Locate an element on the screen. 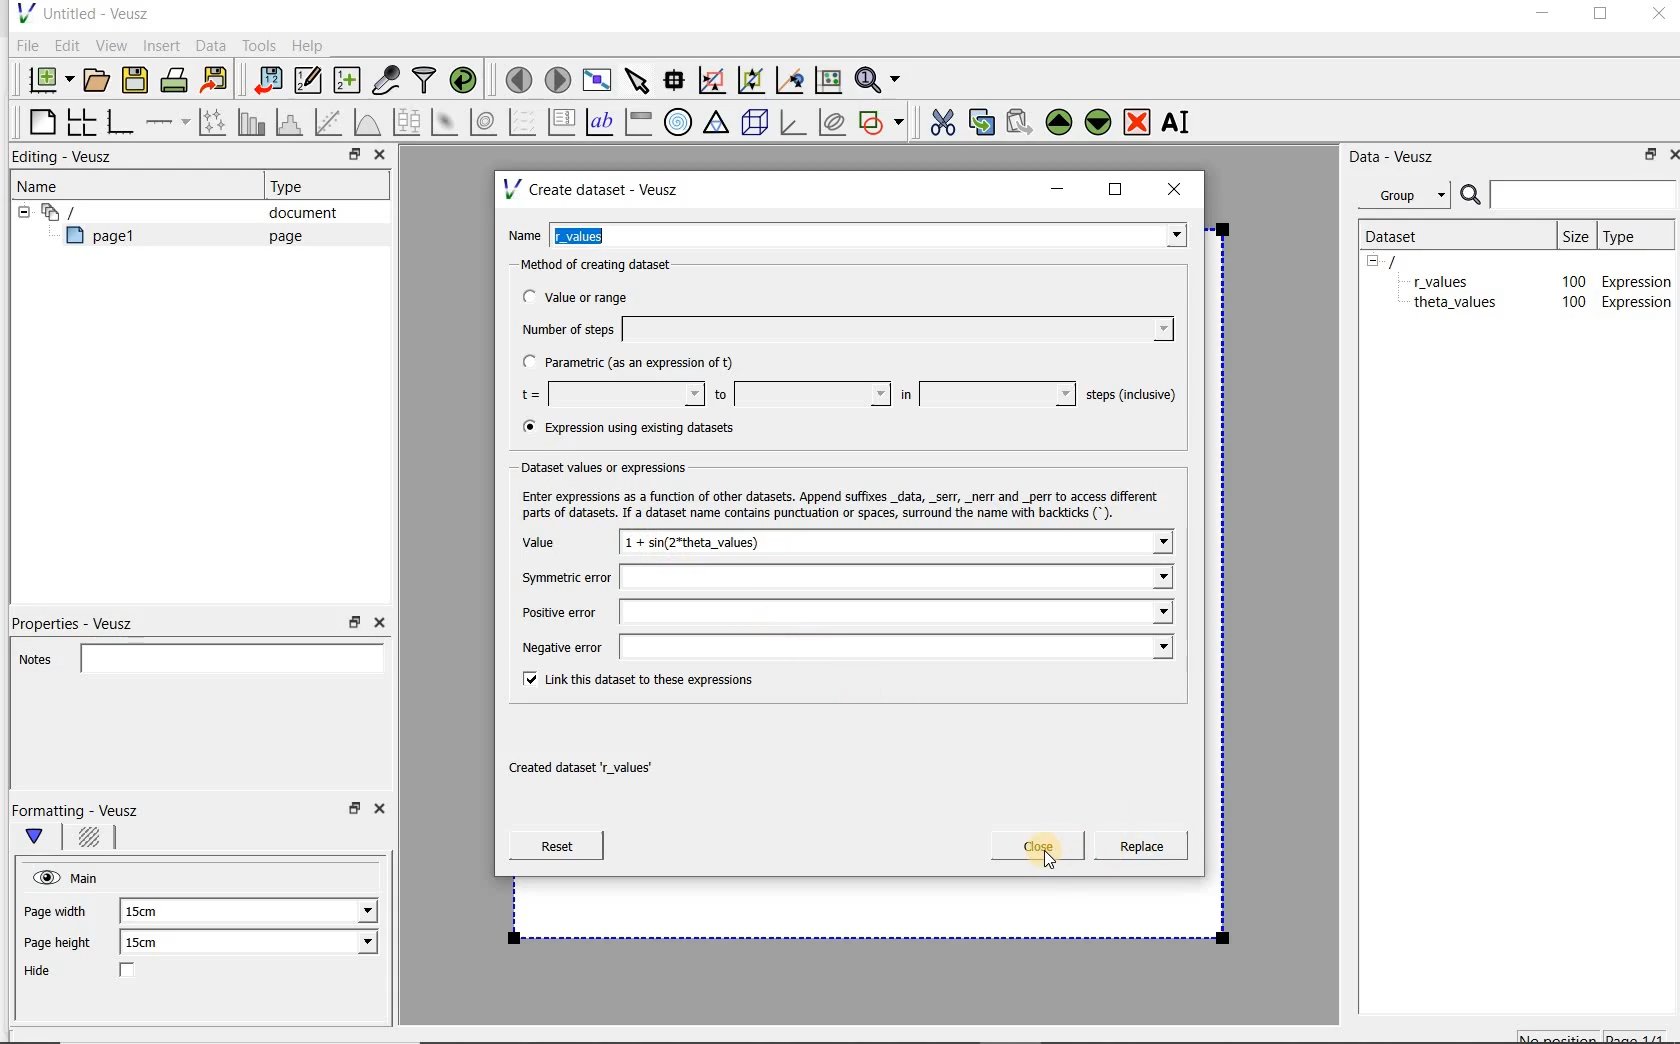 Image resolution: width=1680 pixels, height=1044 pixels. minimize is located at coordinates (1541, 16).